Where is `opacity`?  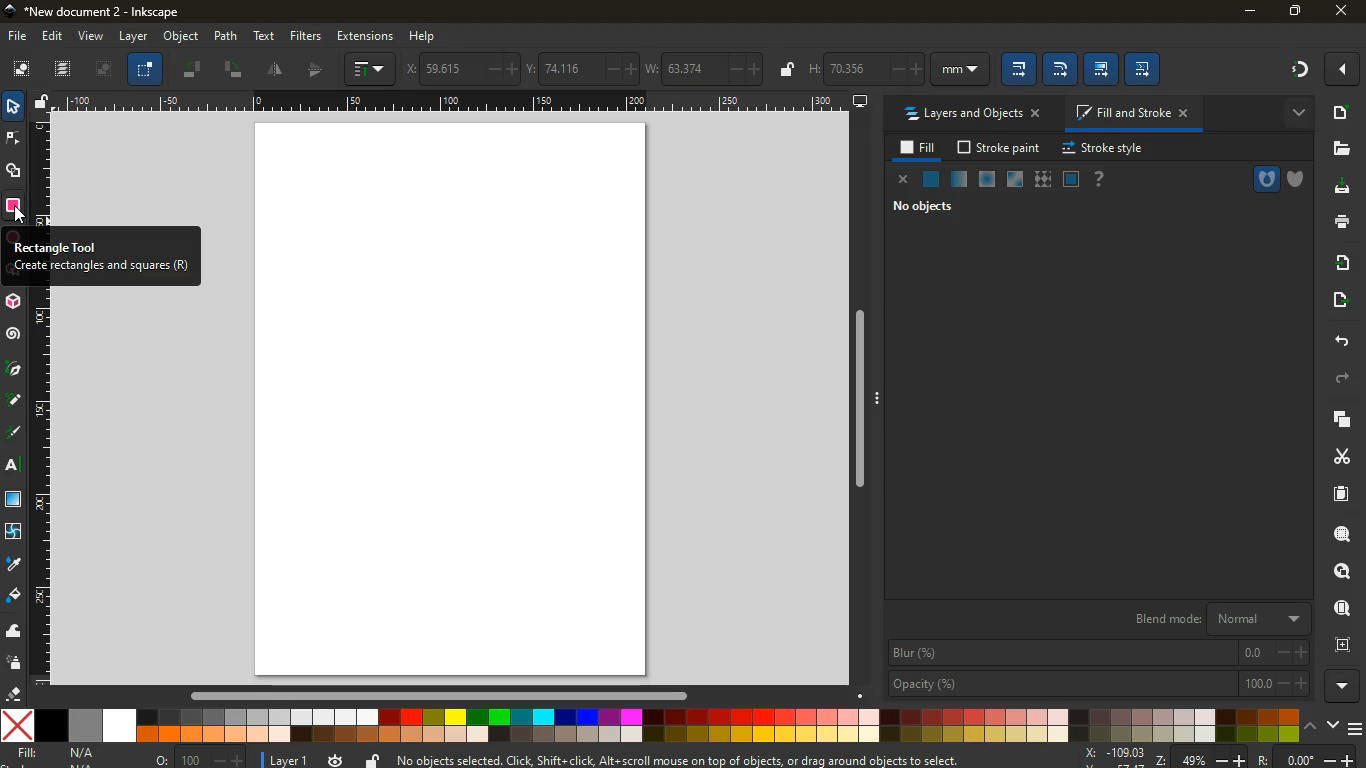 opacity is located at coordinates (1098, 684).